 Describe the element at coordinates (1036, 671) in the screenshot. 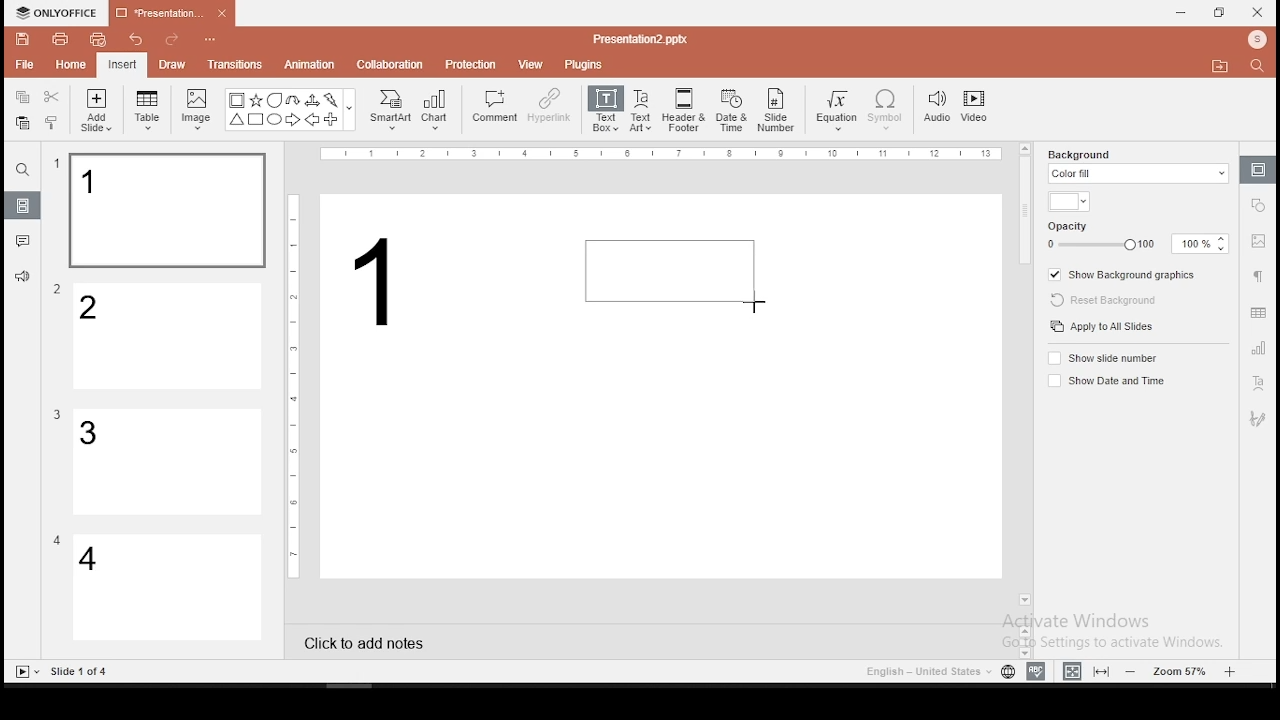

I see `spell check` at that location.